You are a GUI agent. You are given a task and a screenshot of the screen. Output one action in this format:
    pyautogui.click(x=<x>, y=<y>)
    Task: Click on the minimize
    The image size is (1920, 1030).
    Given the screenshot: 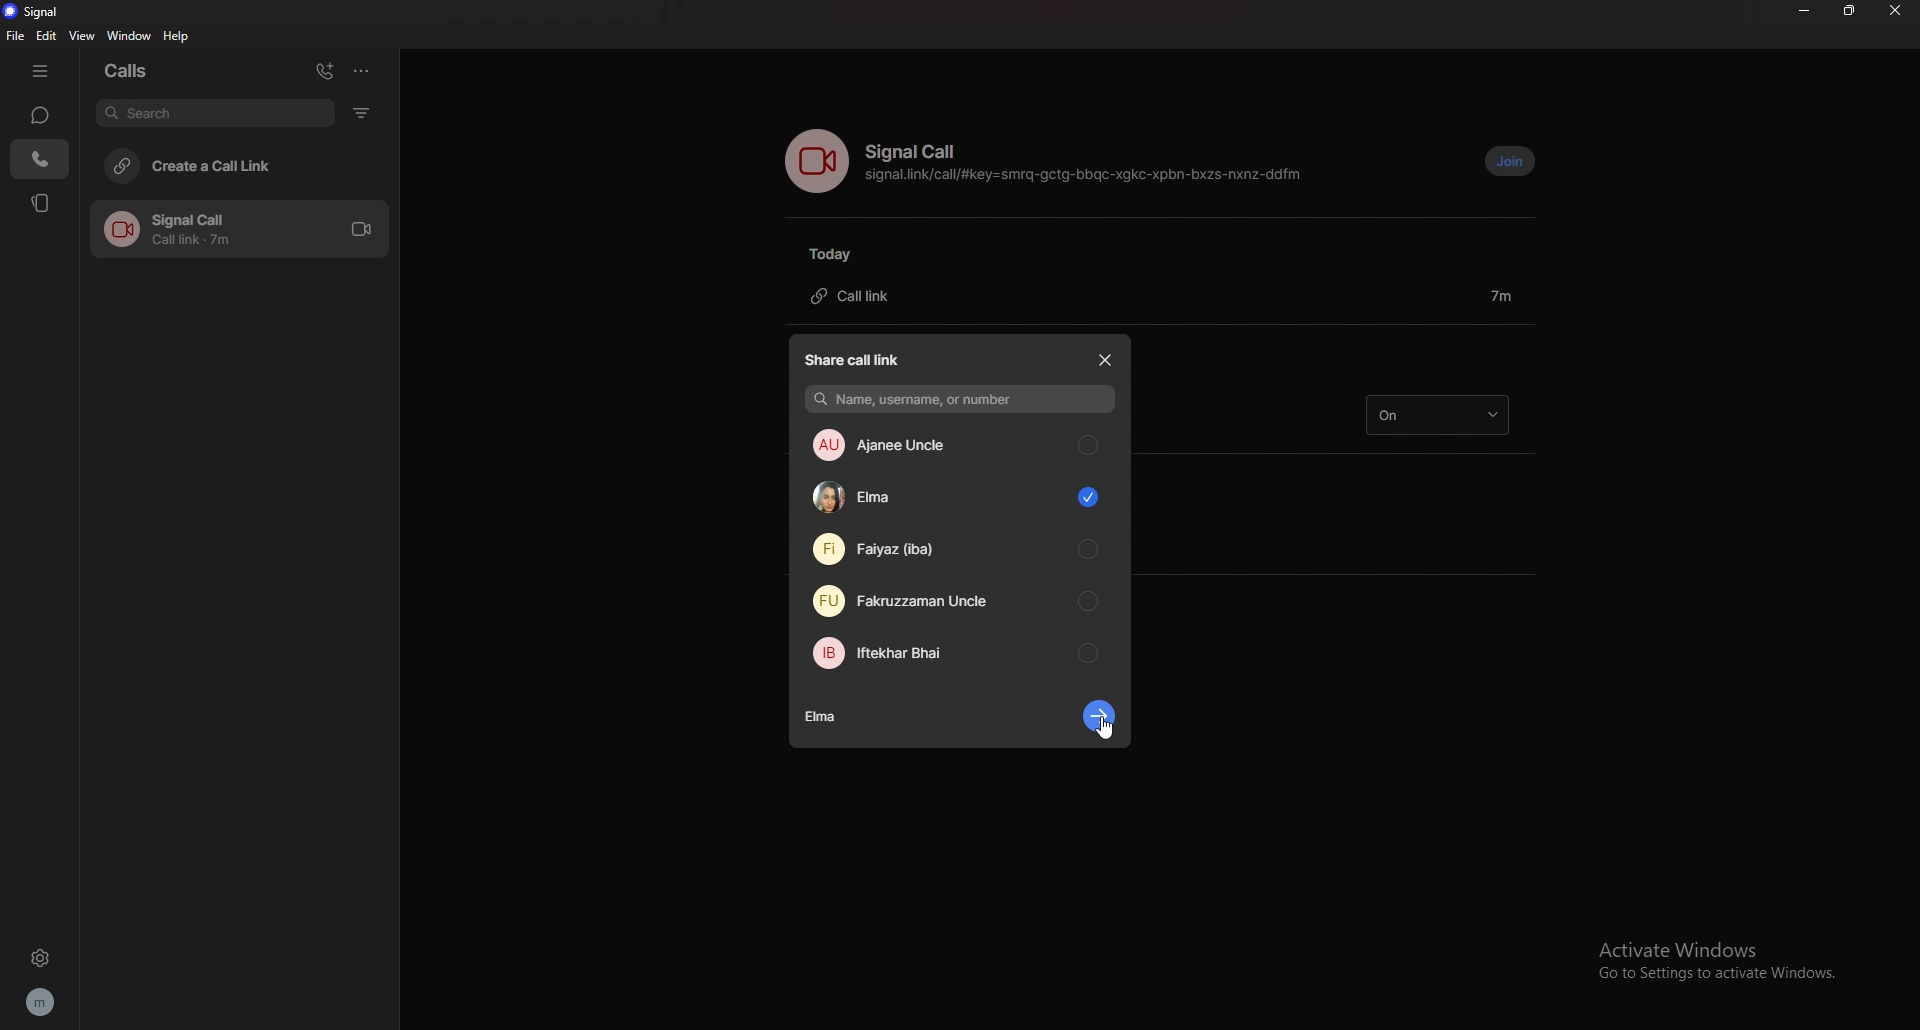 What is the action you would take?
    pyautogui.click(x=1804, y=11)
    